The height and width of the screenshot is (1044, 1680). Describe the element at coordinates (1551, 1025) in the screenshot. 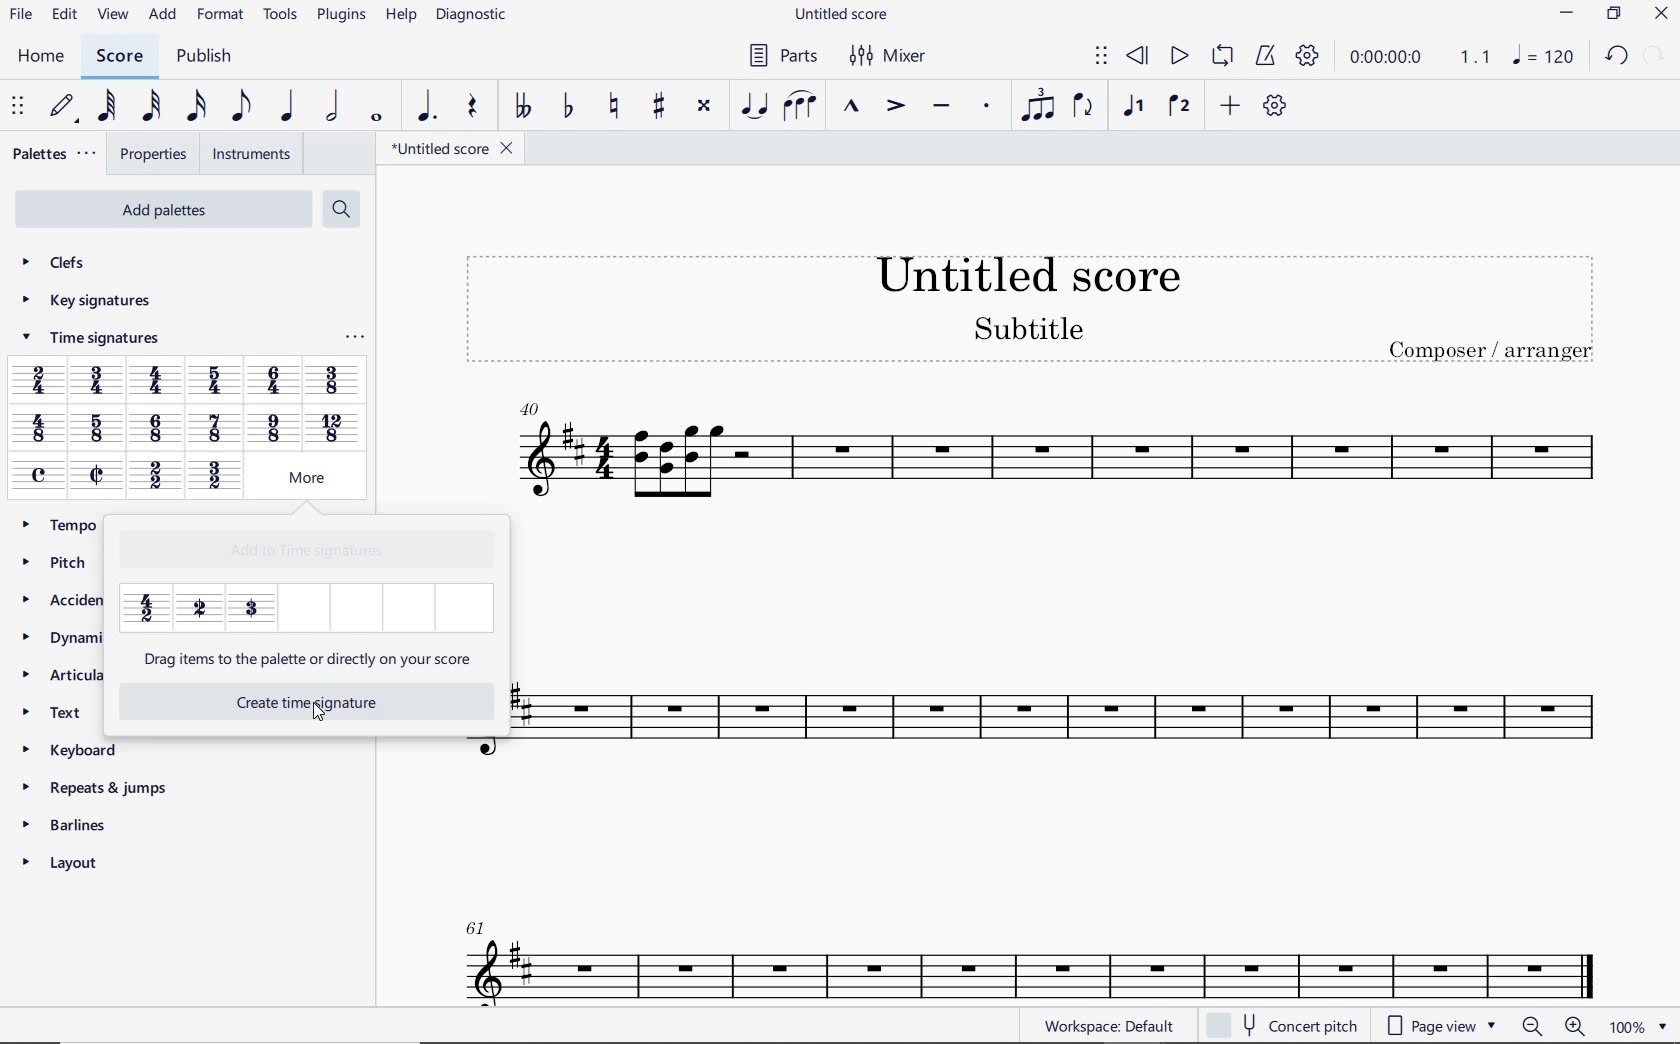

I see `ZOOM OUT OR ZOOM IN` at that location.